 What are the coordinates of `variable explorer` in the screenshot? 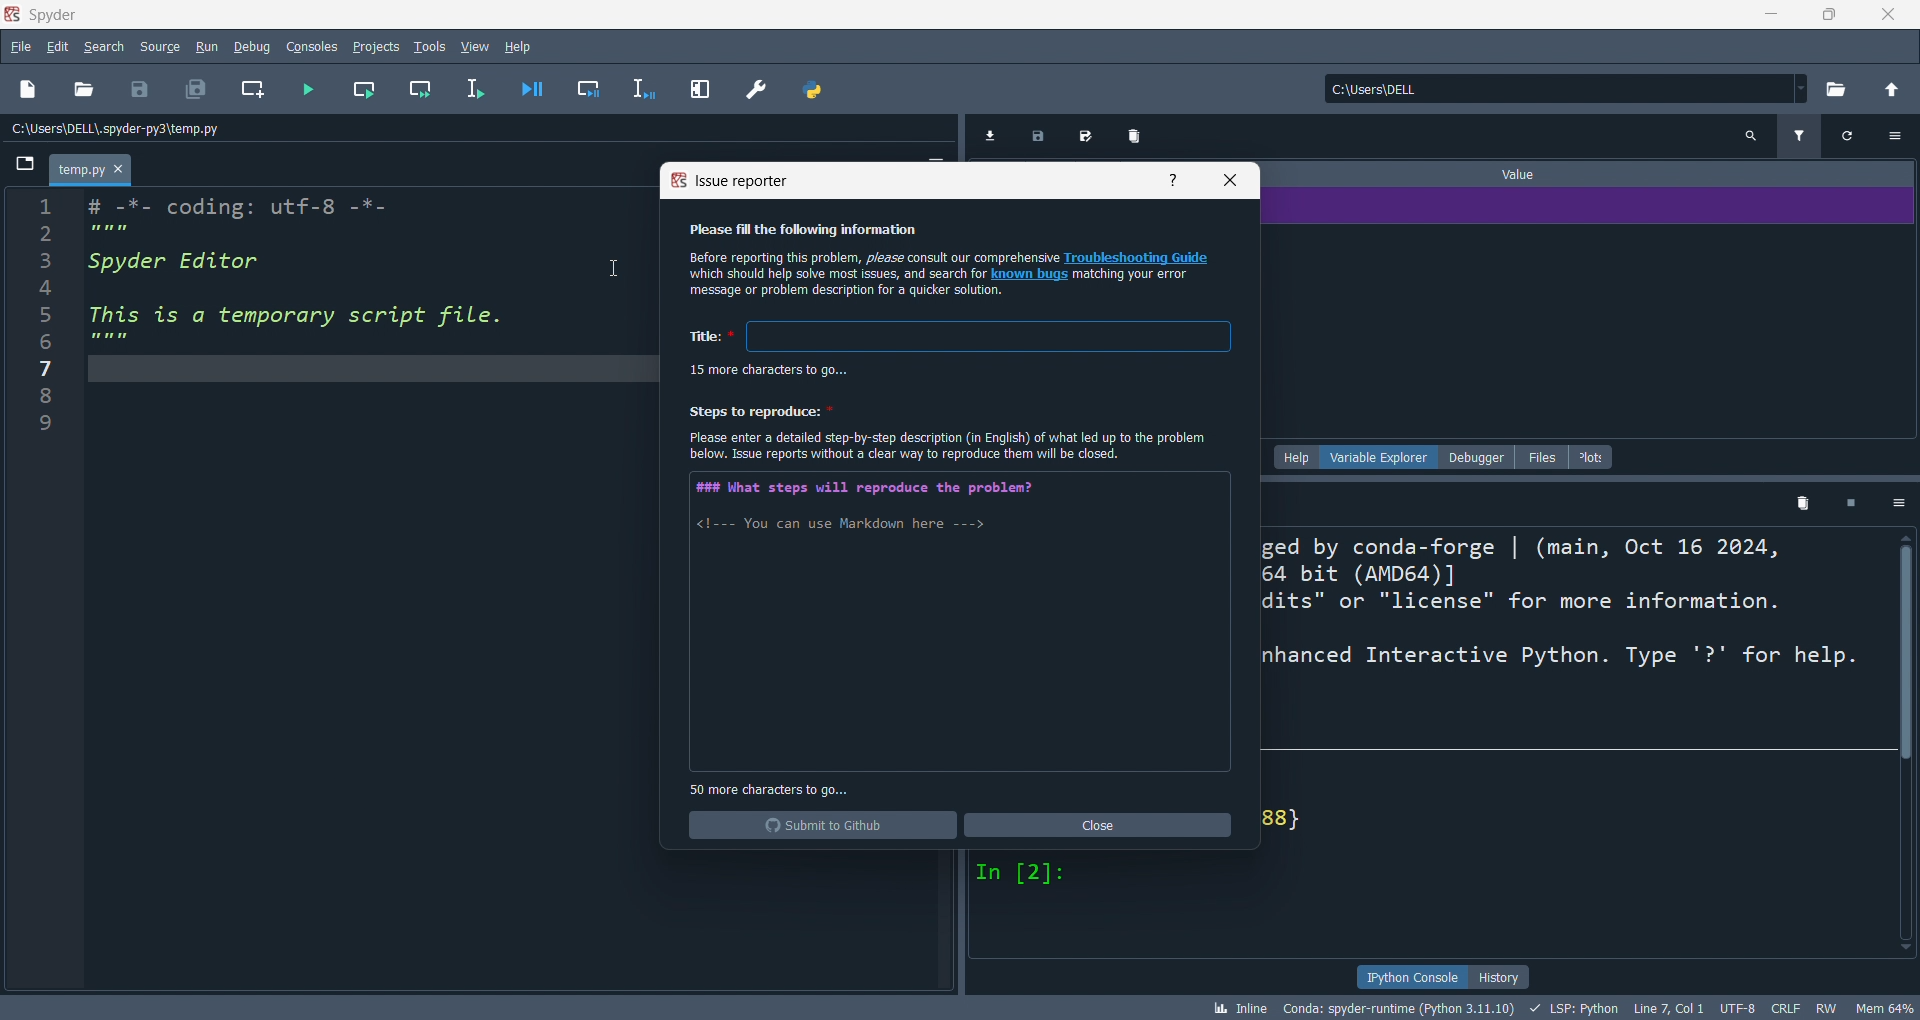 It's located at (1379, 457).